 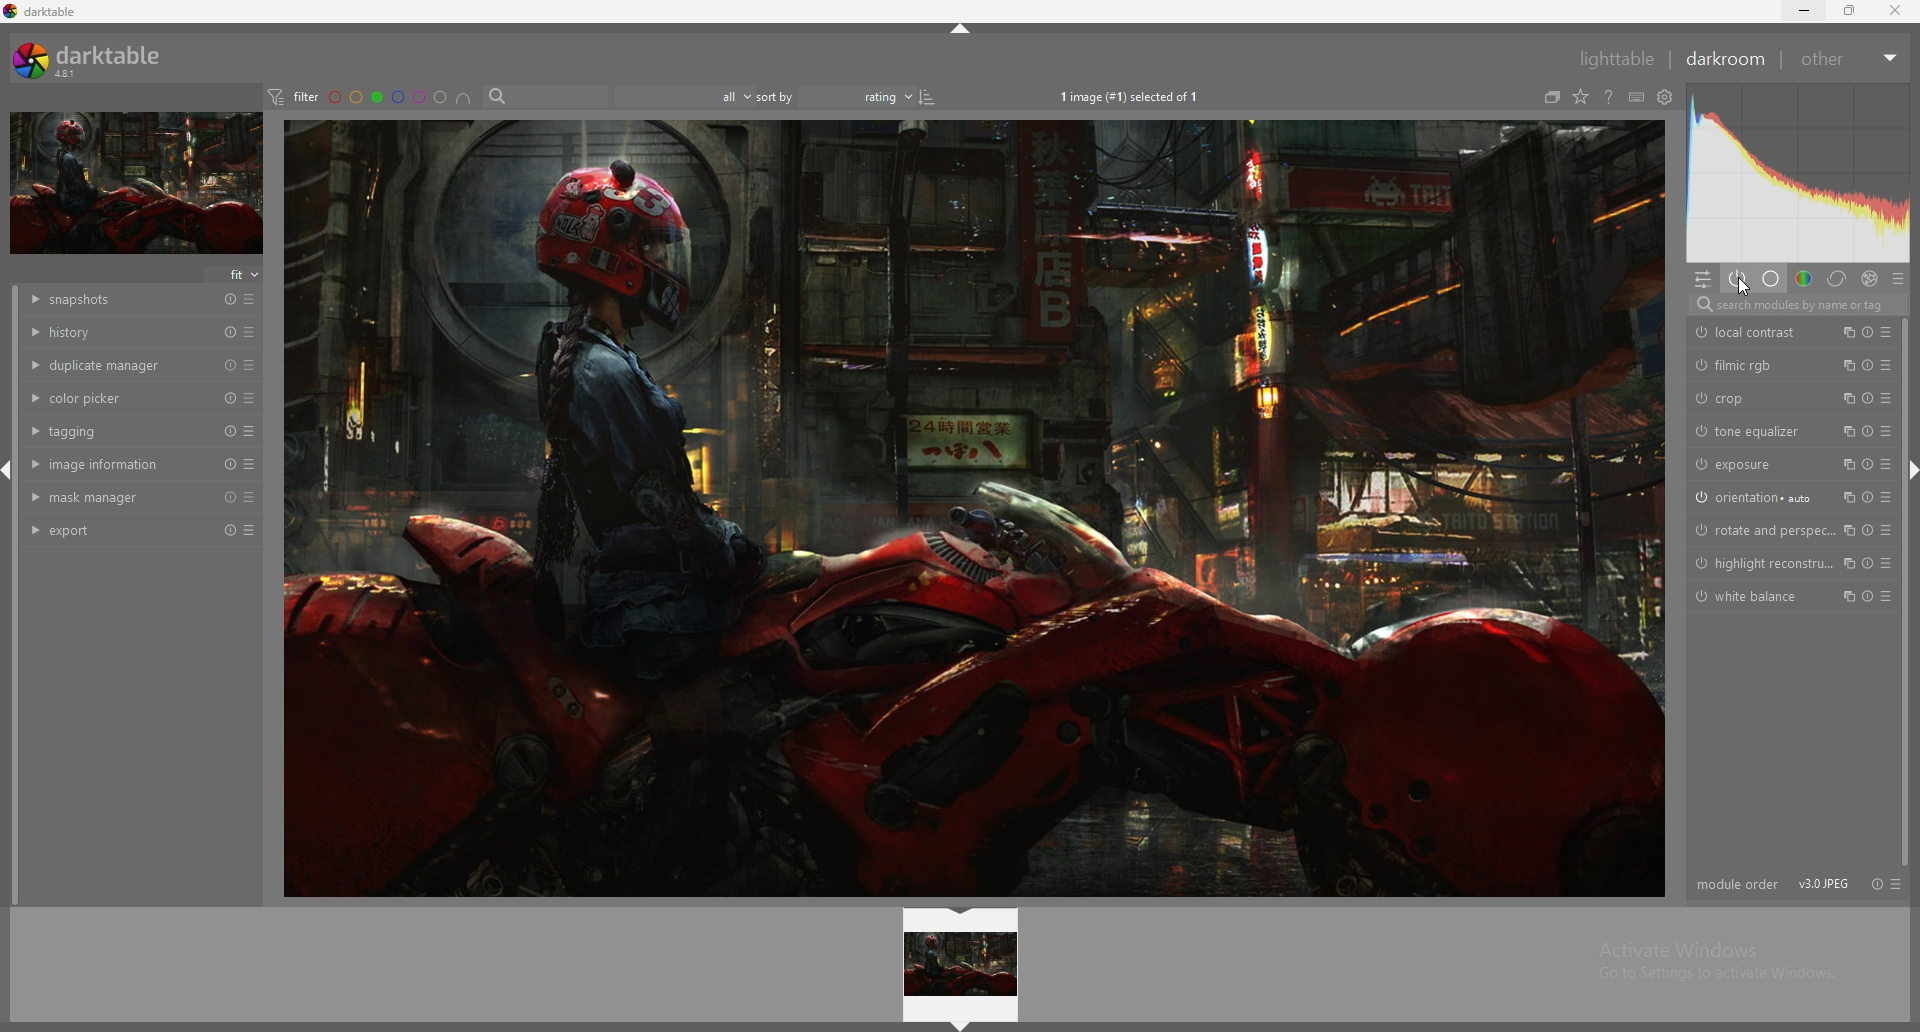 What do you see at coordinates (1753, 433) in the screenshot?
I see `tone equalizer` at bounding box center [1753, 433].